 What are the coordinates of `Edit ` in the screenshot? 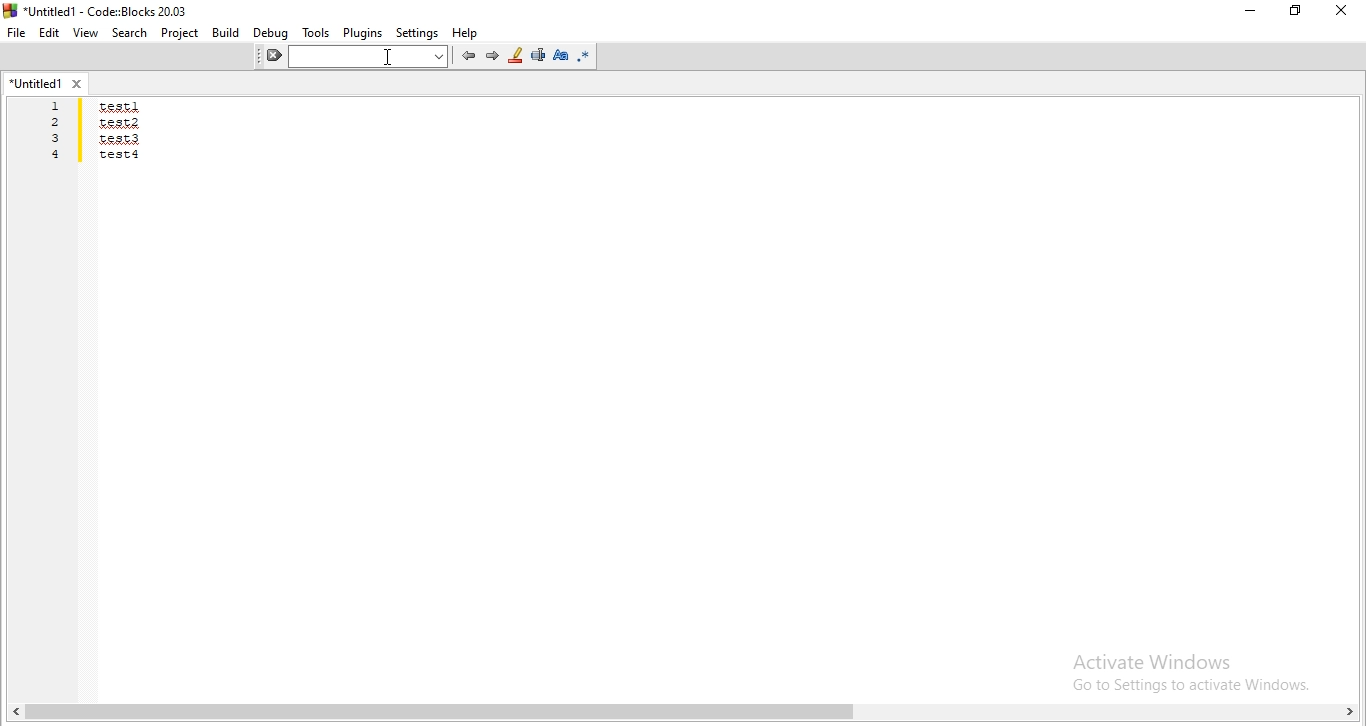 It's located at (48, 33).